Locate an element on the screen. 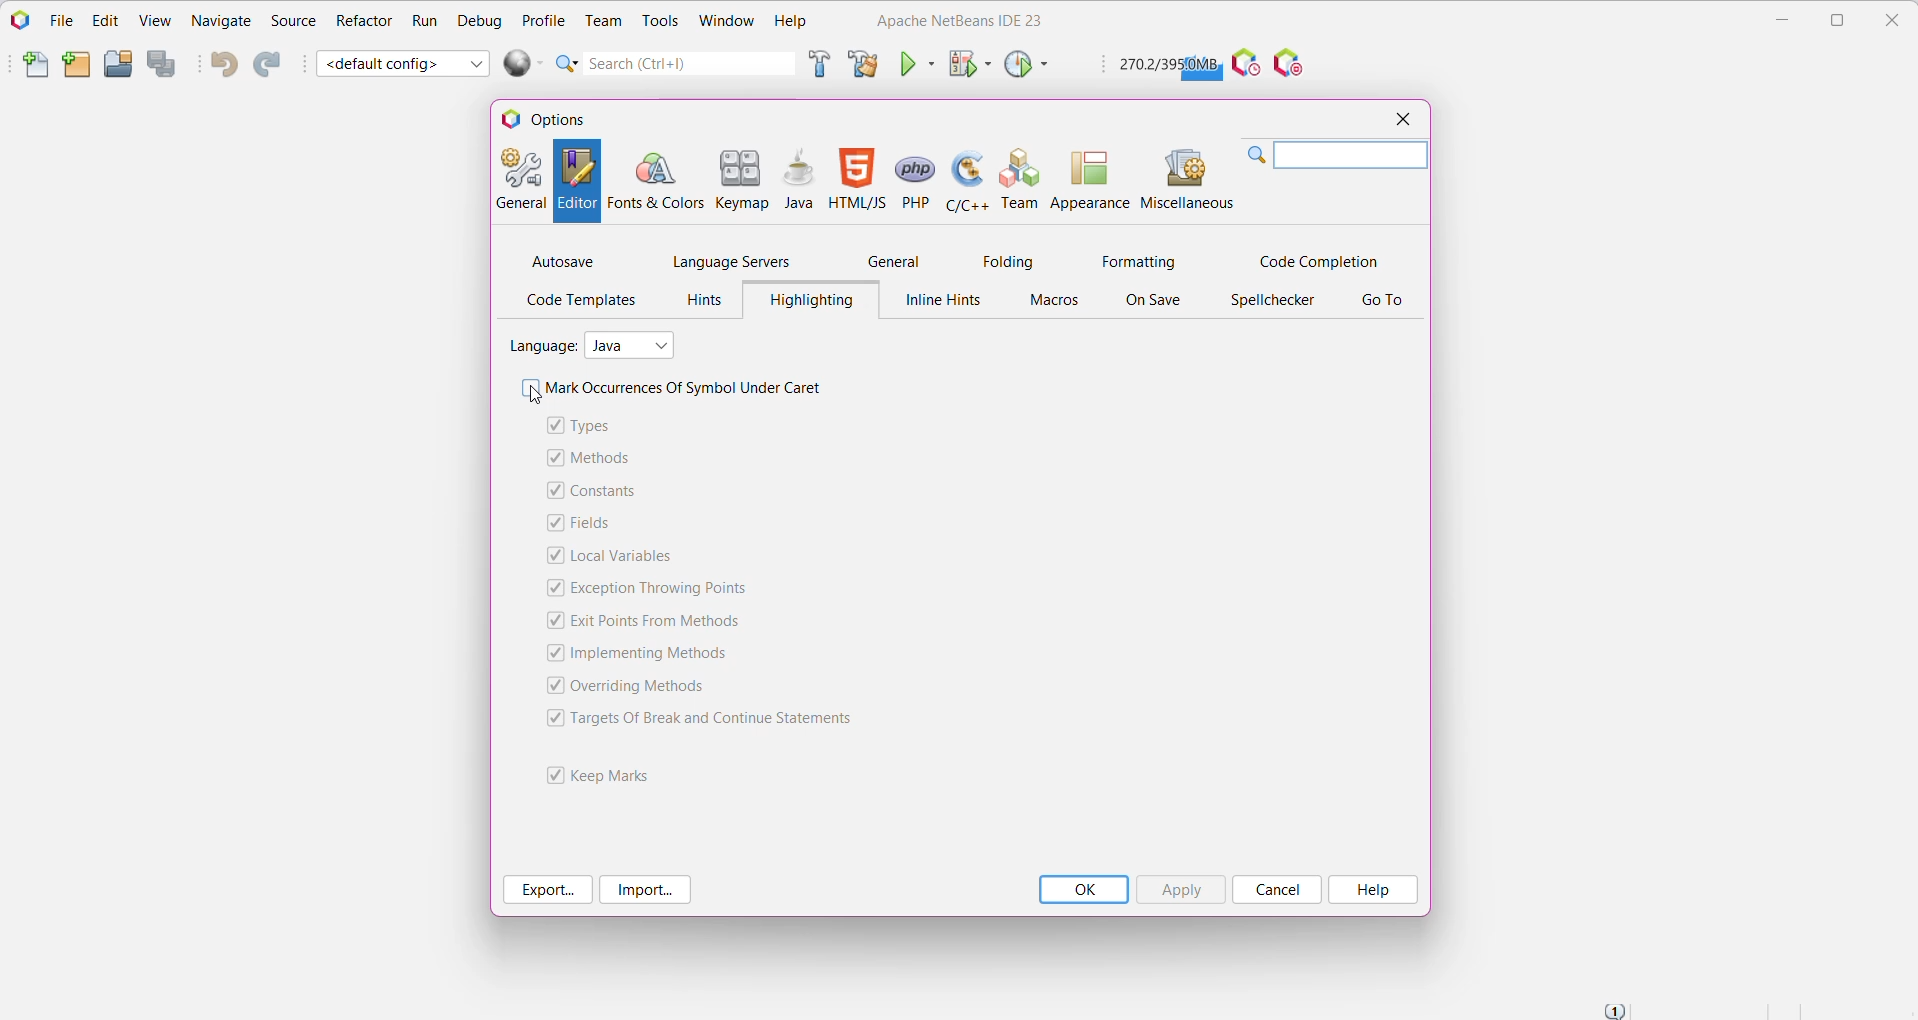 This screenshot has height=1020, width=1918. Notifications is located at coordinates (1618, 1008).